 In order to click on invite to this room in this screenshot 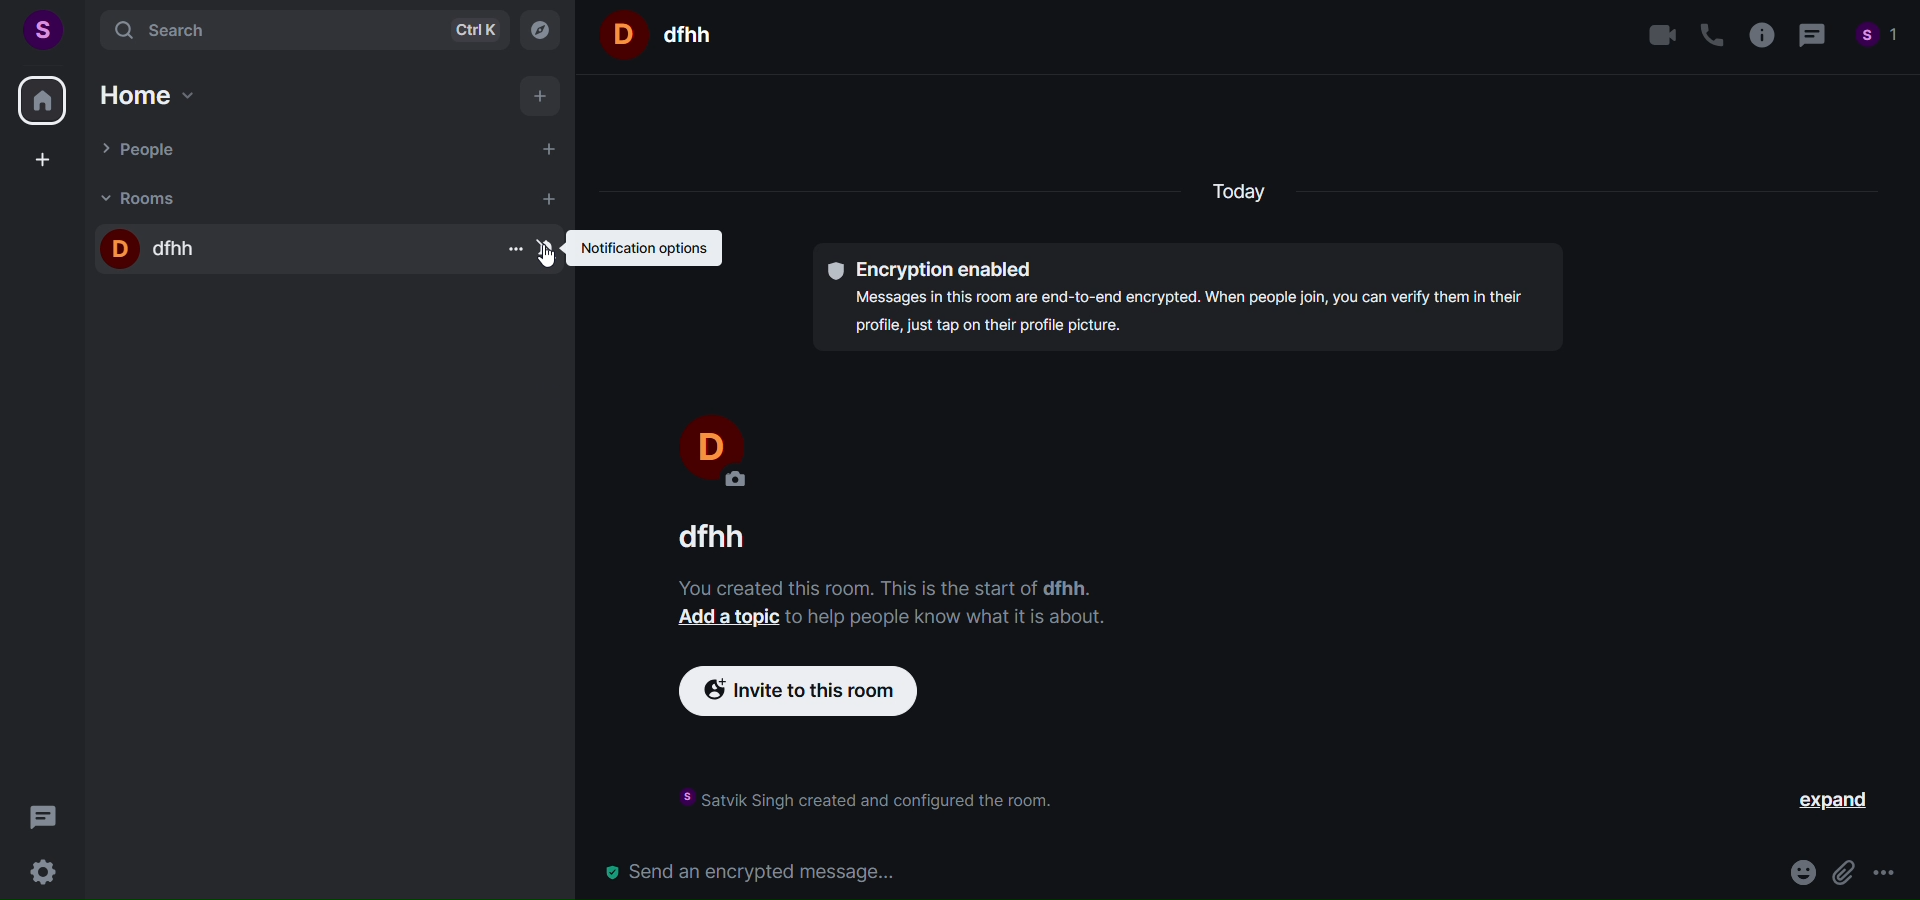, I will do `click(816, 692)`.